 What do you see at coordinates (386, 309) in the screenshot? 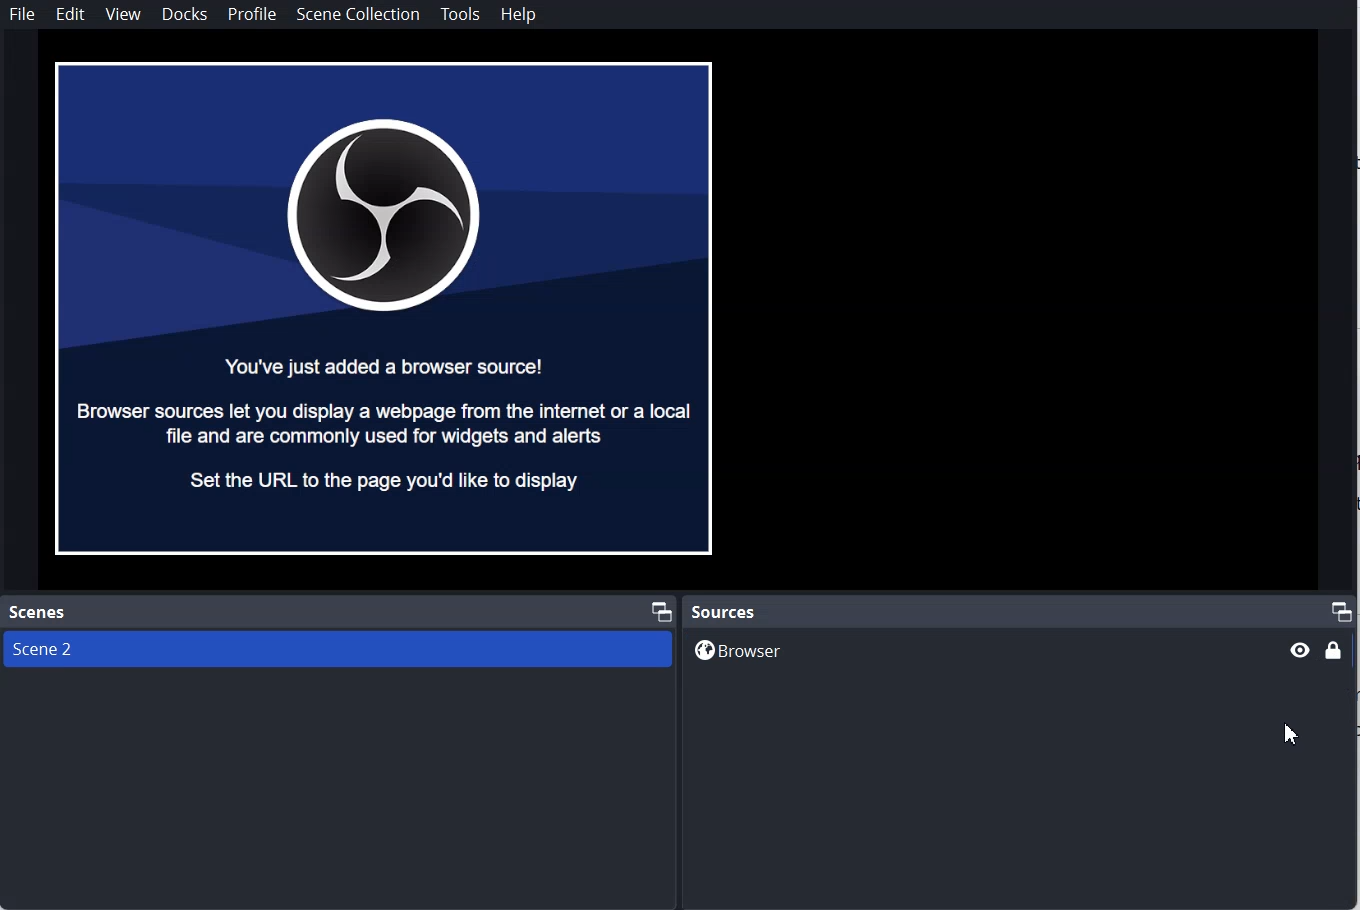
I see `File Preview` at bounding box center [386, 309].